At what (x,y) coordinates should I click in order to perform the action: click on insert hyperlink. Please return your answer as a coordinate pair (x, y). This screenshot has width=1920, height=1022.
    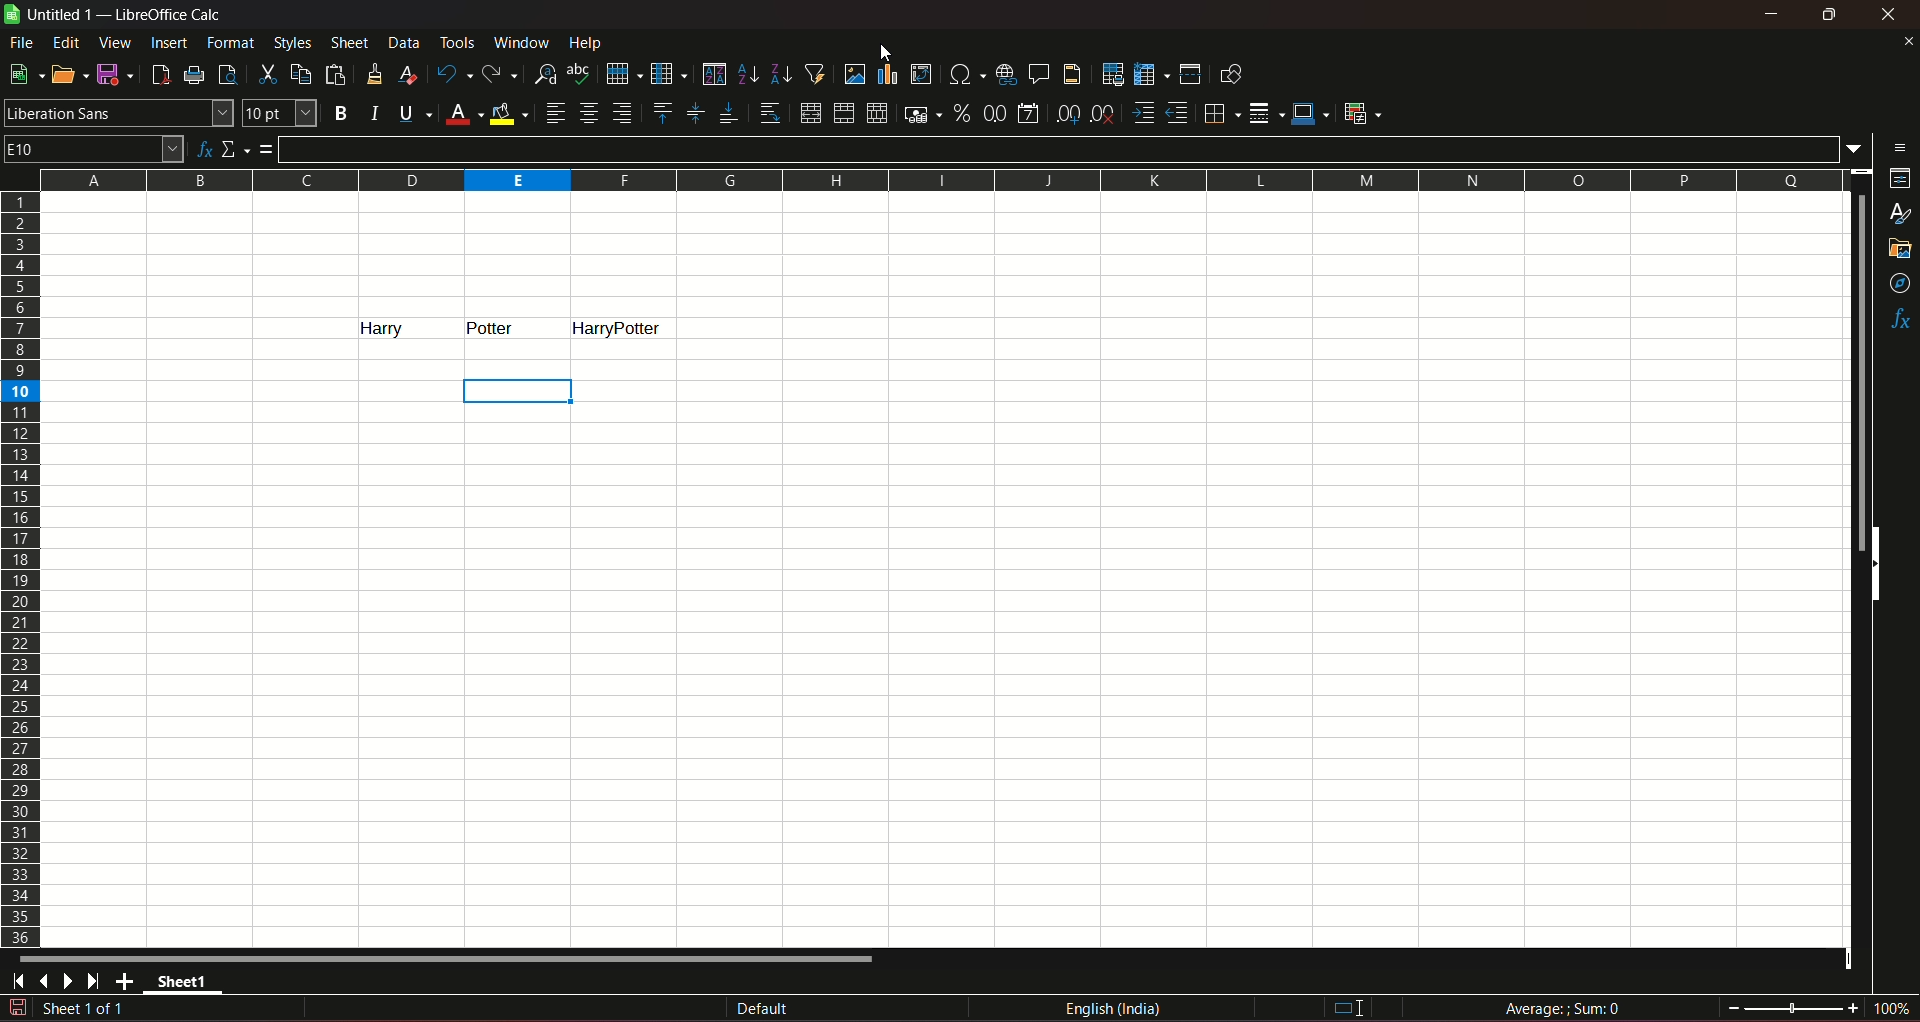
    Looking at the image, I should click on (1003, 73).